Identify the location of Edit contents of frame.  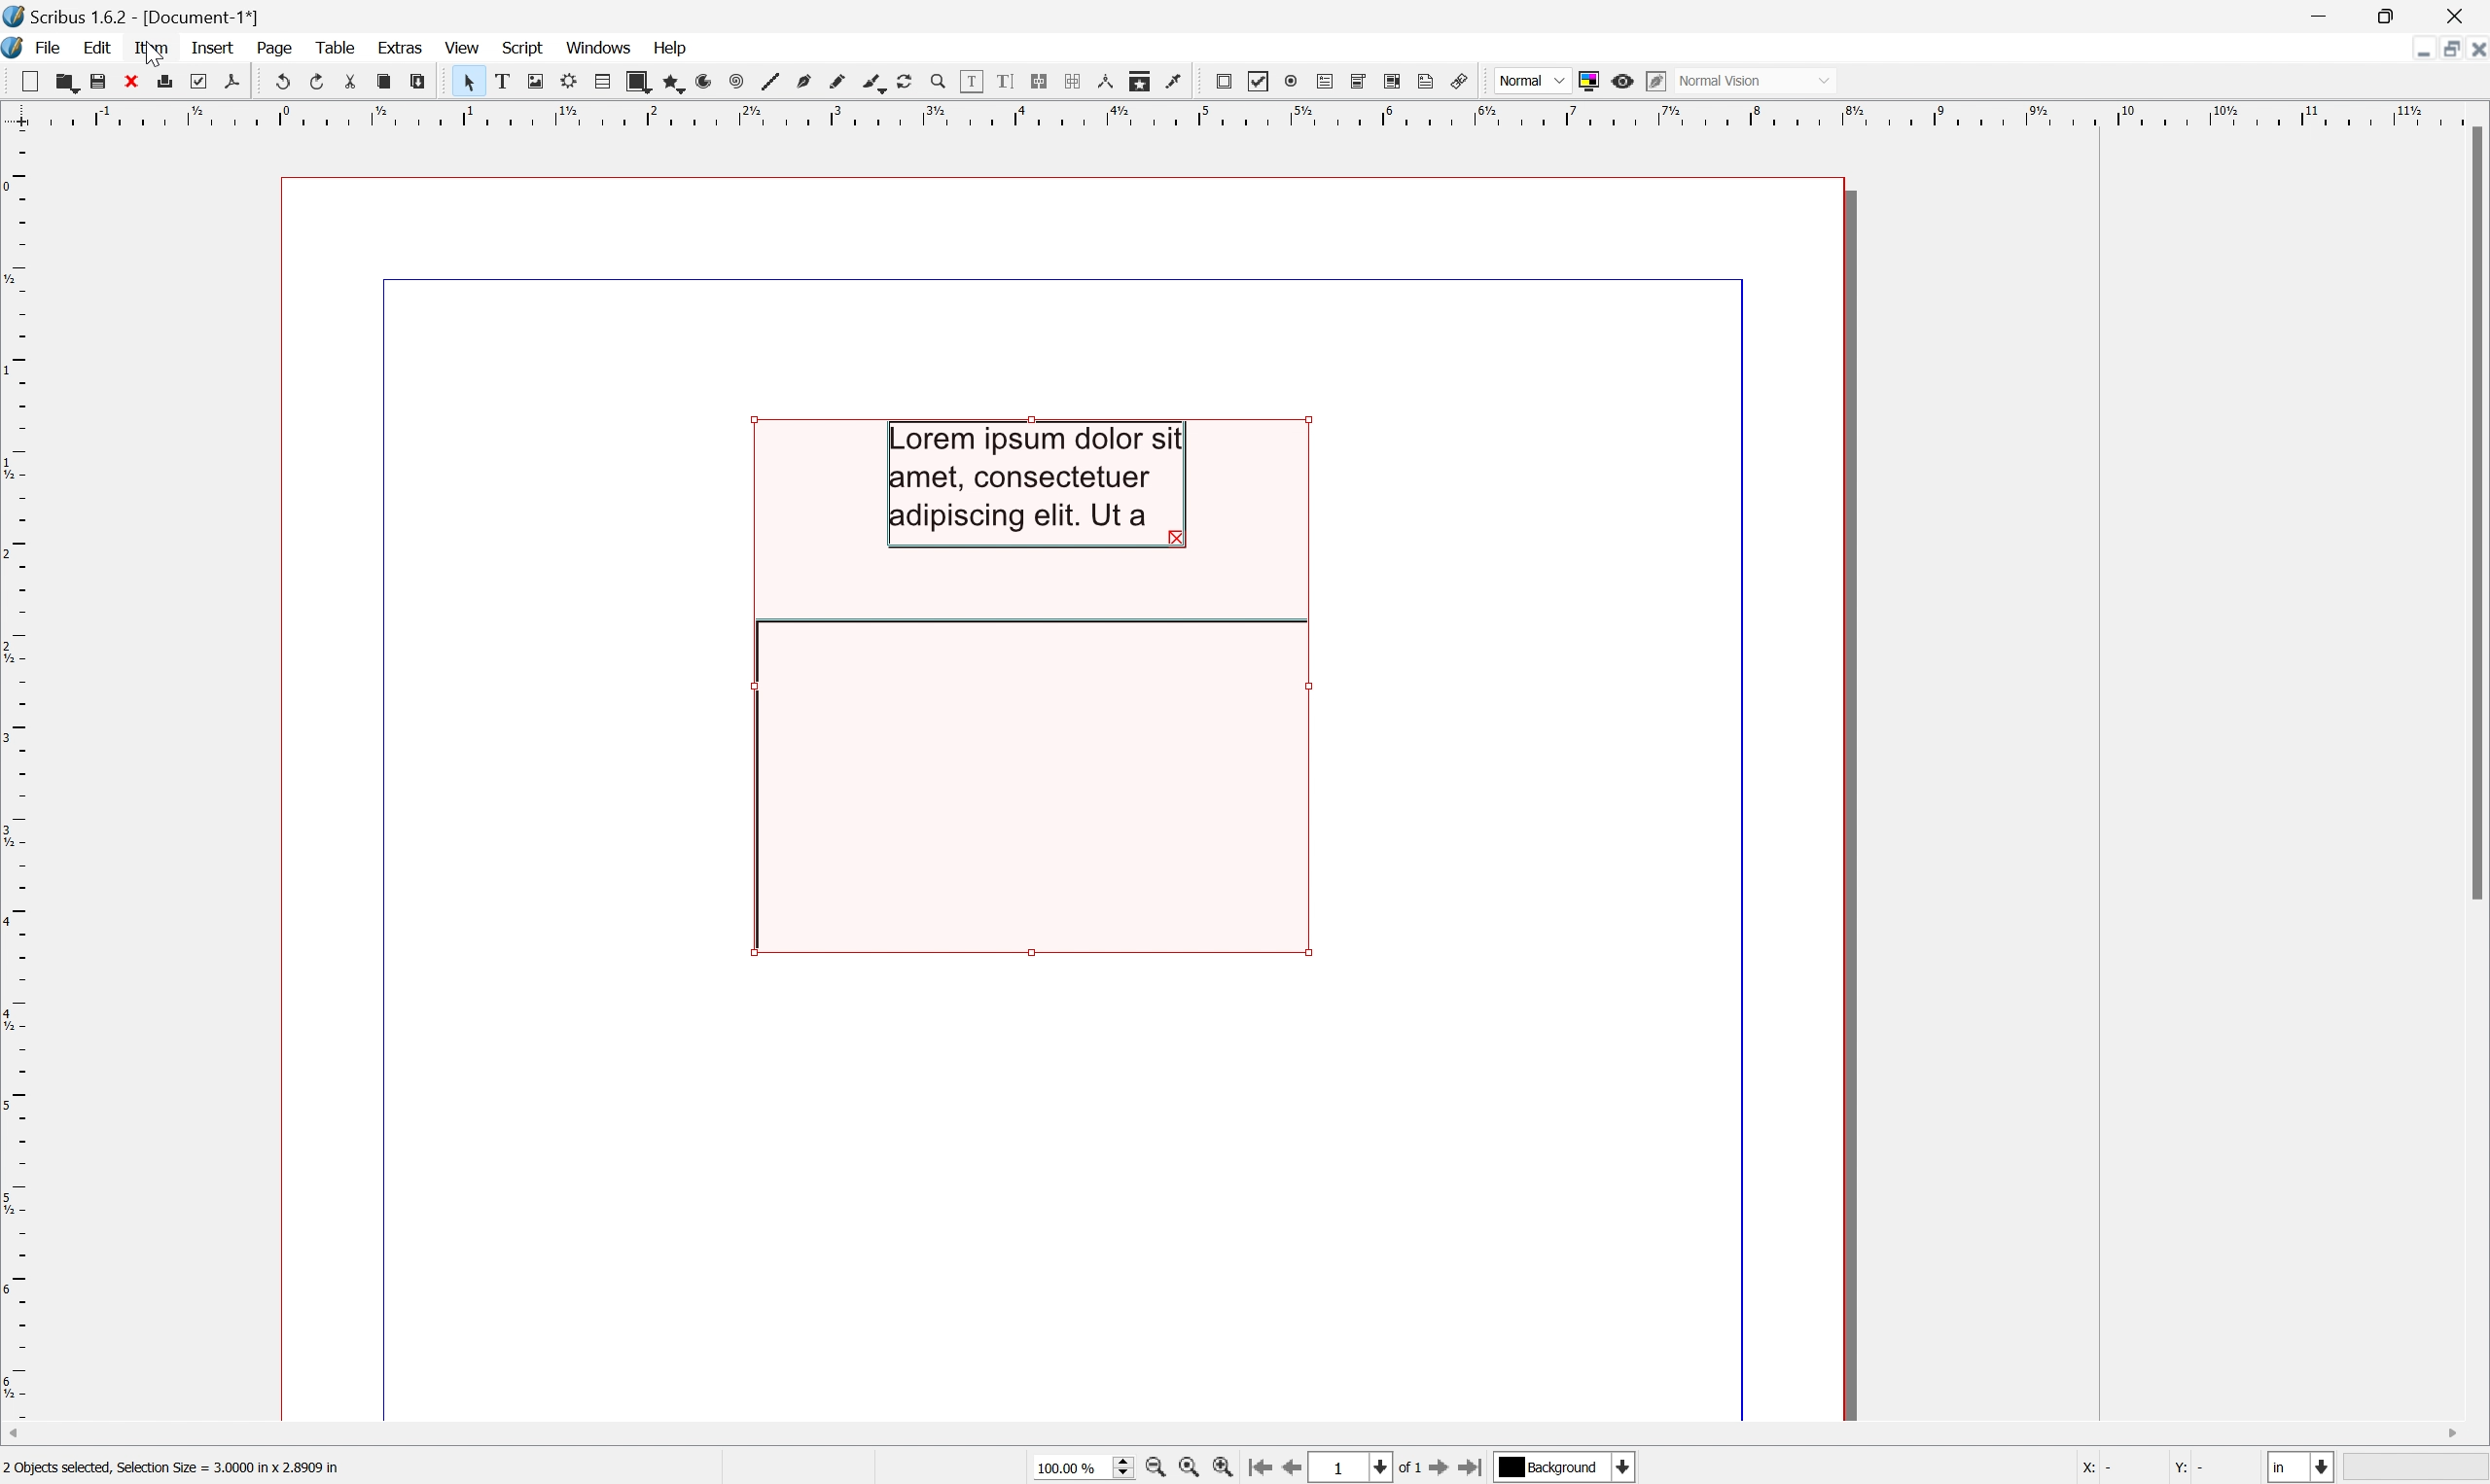
(970, 80).